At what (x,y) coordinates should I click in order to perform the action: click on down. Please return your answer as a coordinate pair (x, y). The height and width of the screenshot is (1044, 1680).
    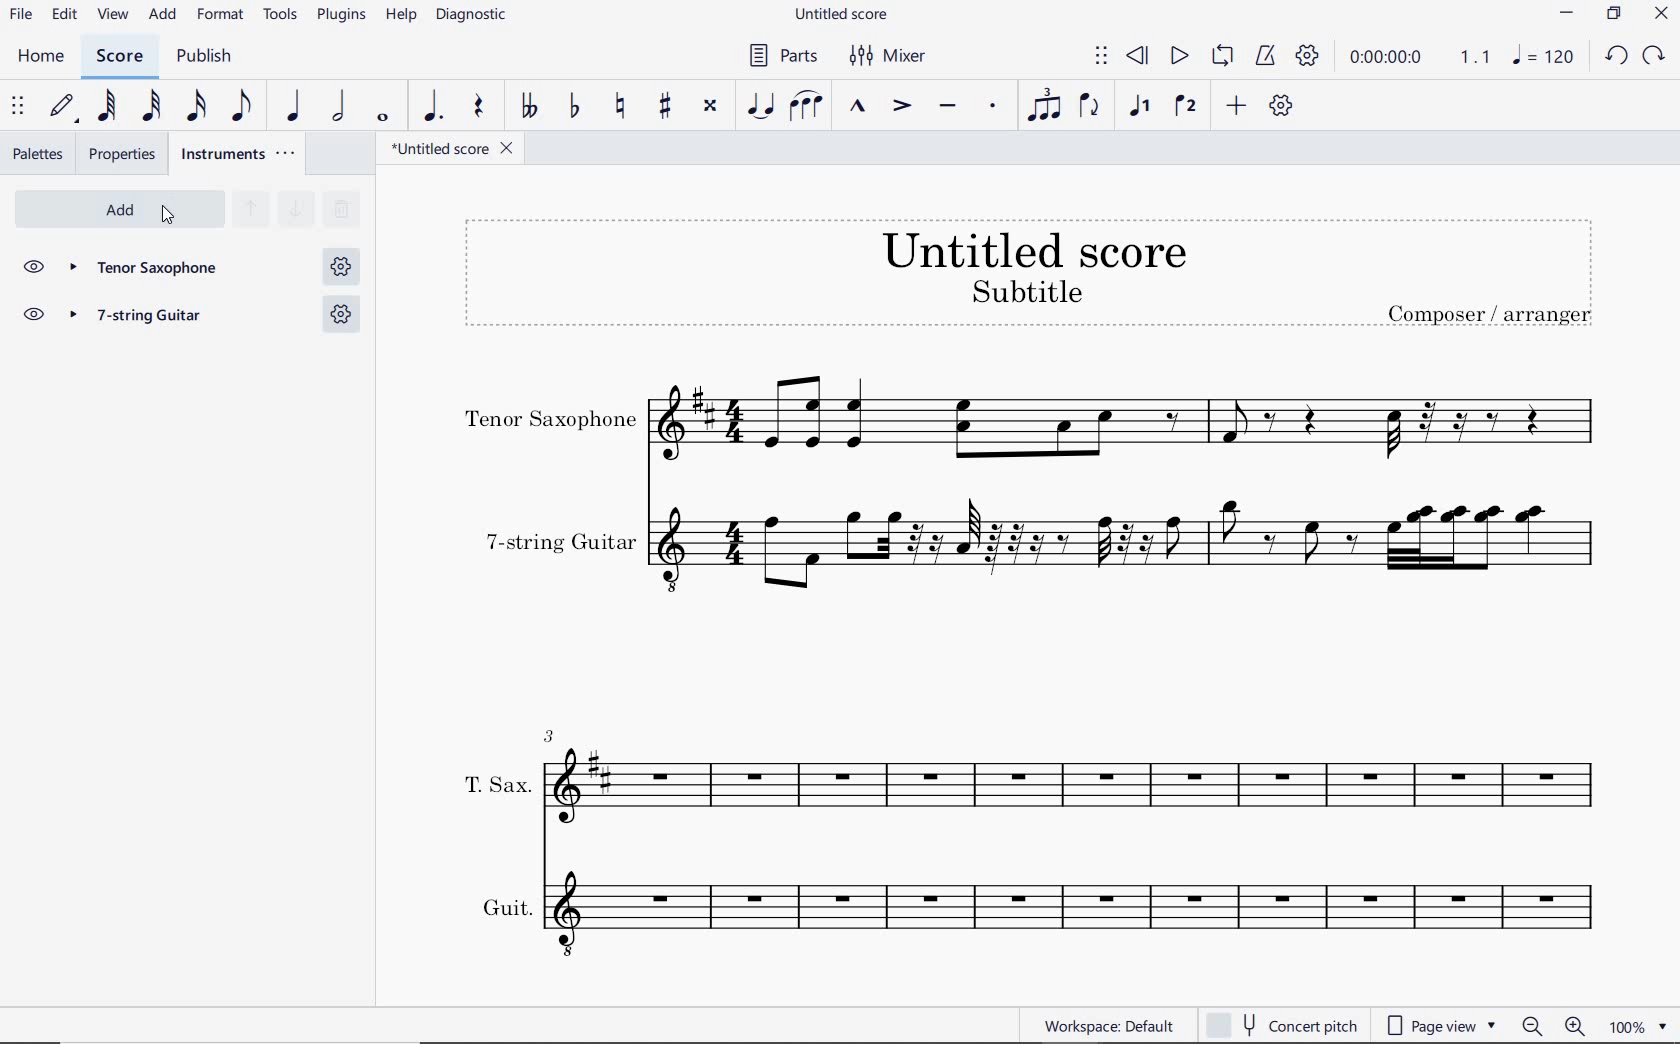
    Looking at the image, I should click on (294, 210).